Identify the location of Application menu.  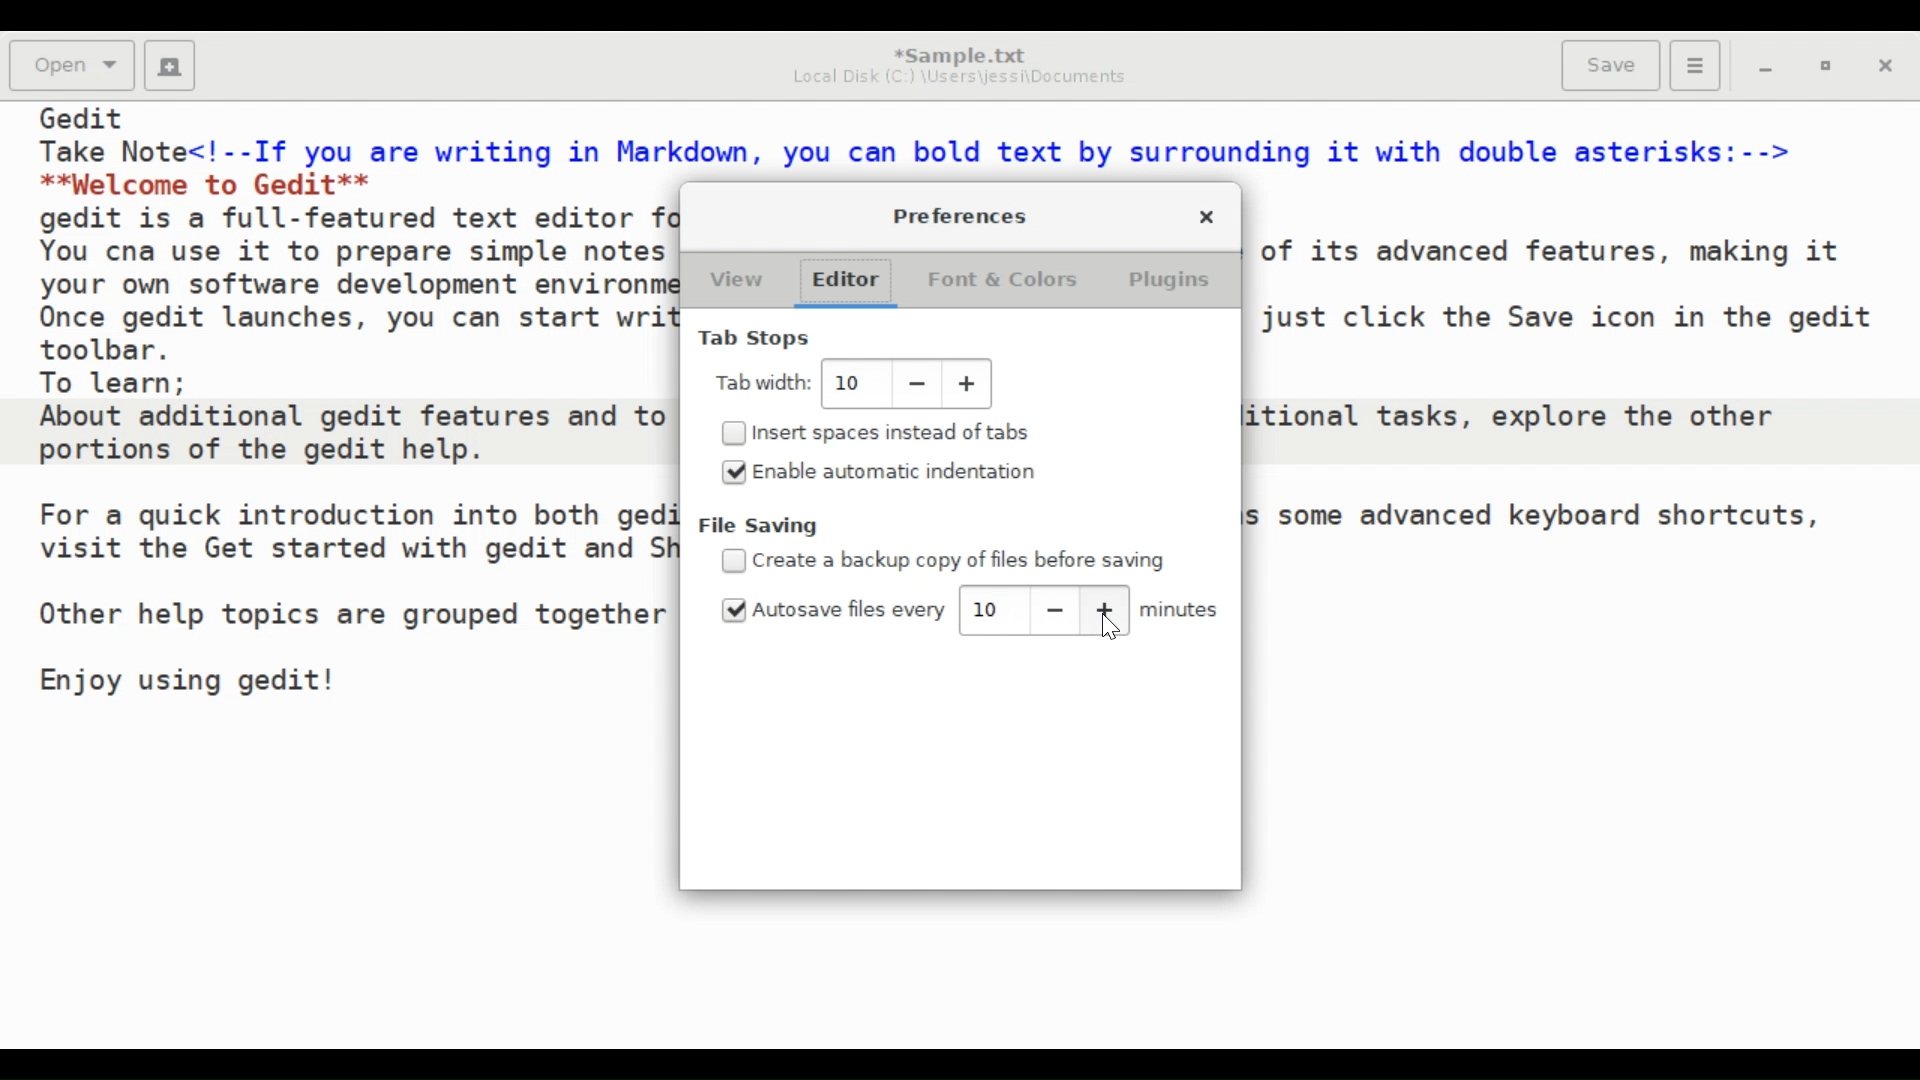
(1695, 66).